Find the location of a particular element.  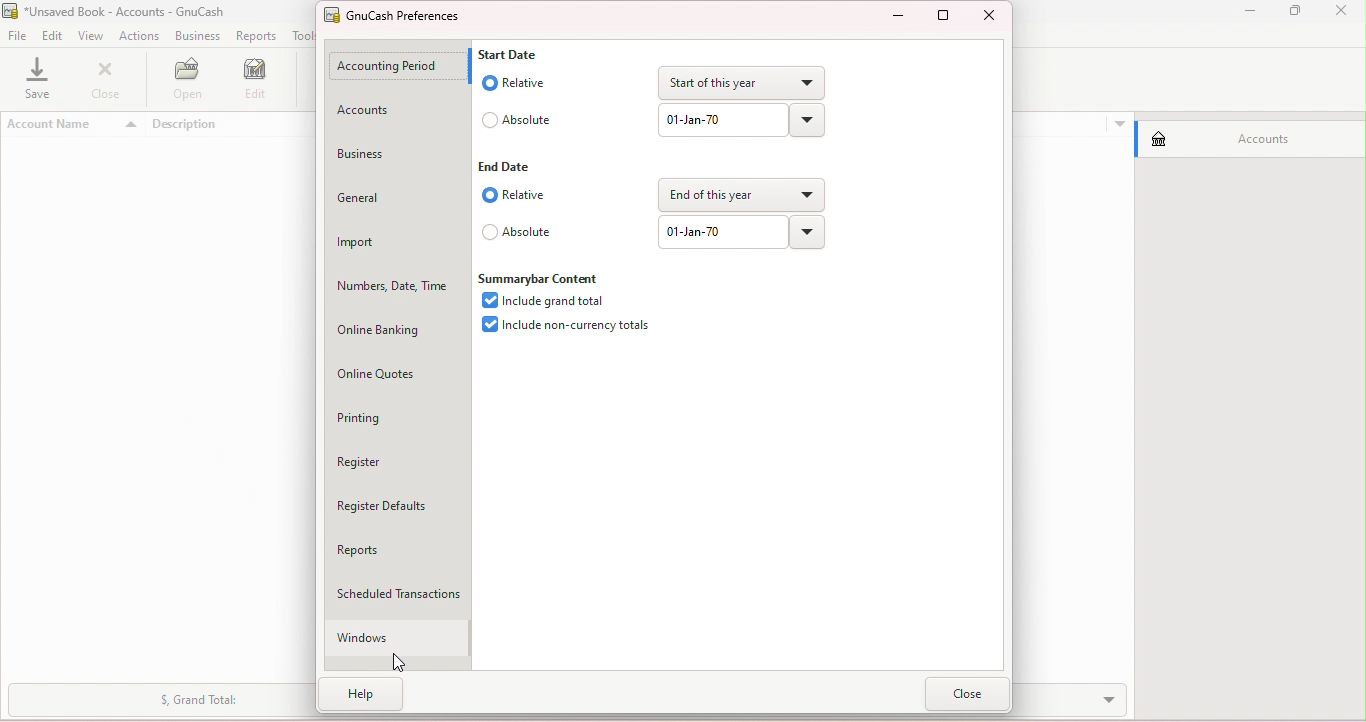

Account name is located at coordinates (76, 126).